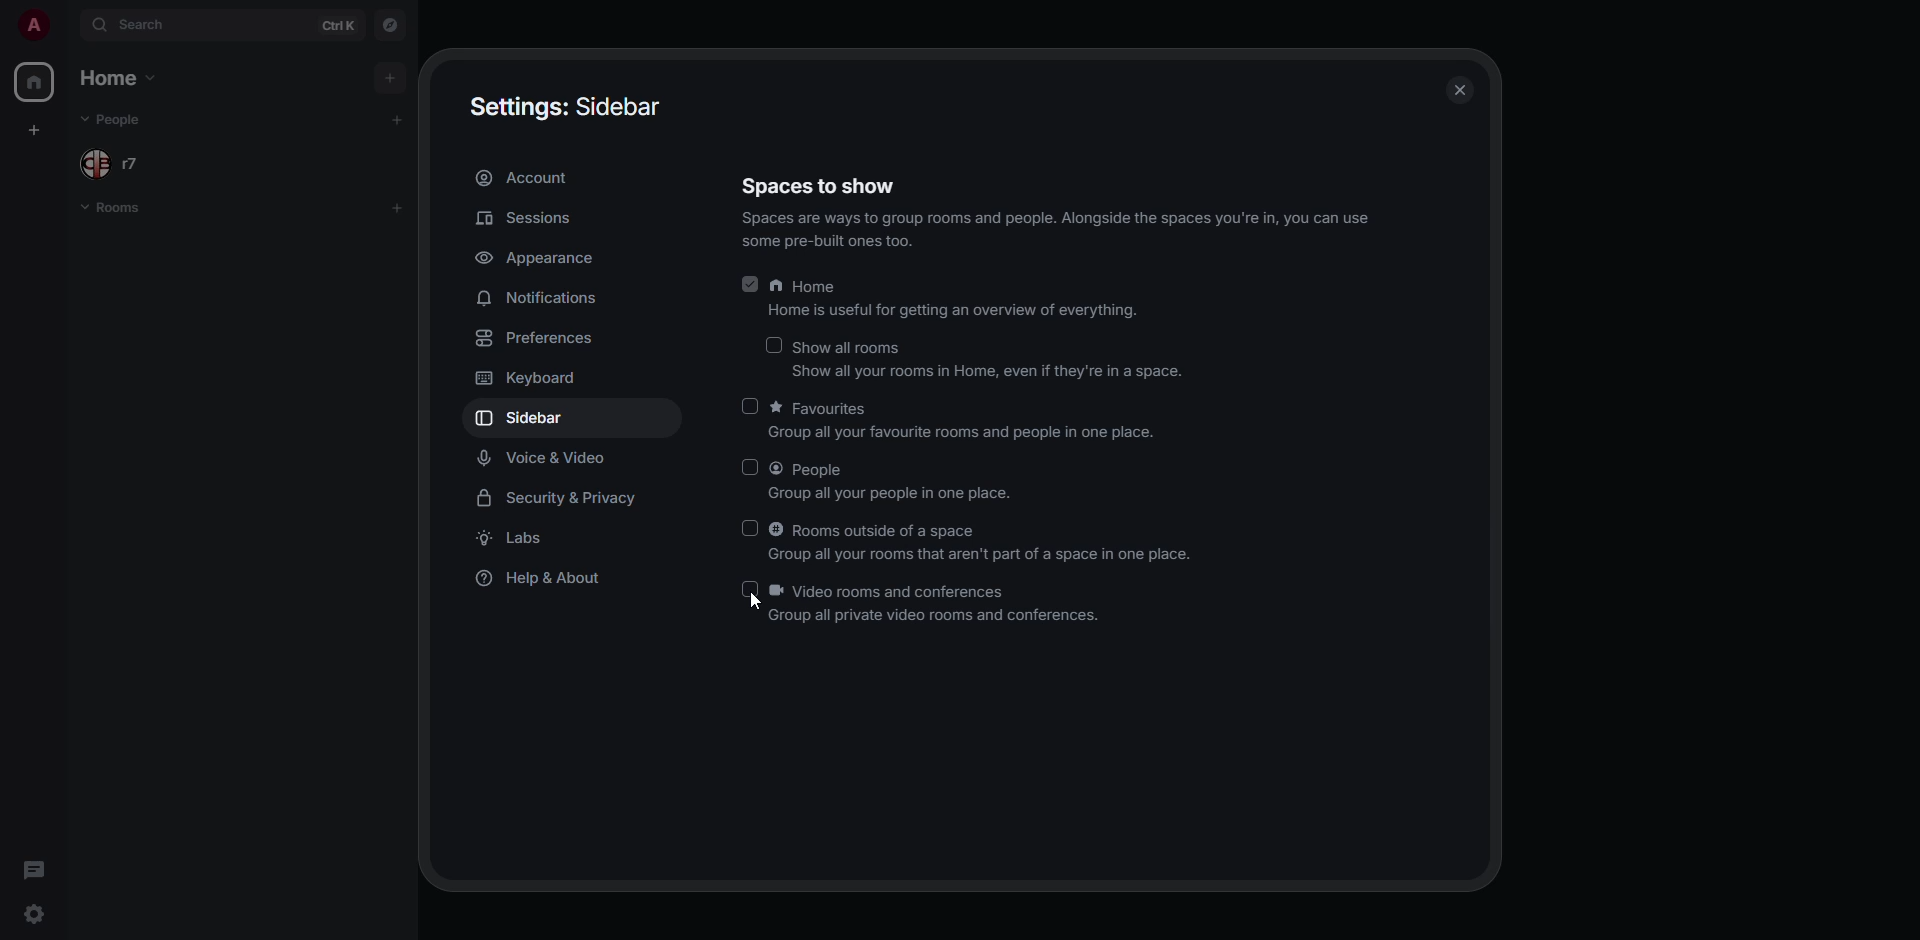 The height and width of the screenshot is (940, 1920). Describe the element at coordinates (829, 183) in the screenshot. I see `Spaces to show` at that location.